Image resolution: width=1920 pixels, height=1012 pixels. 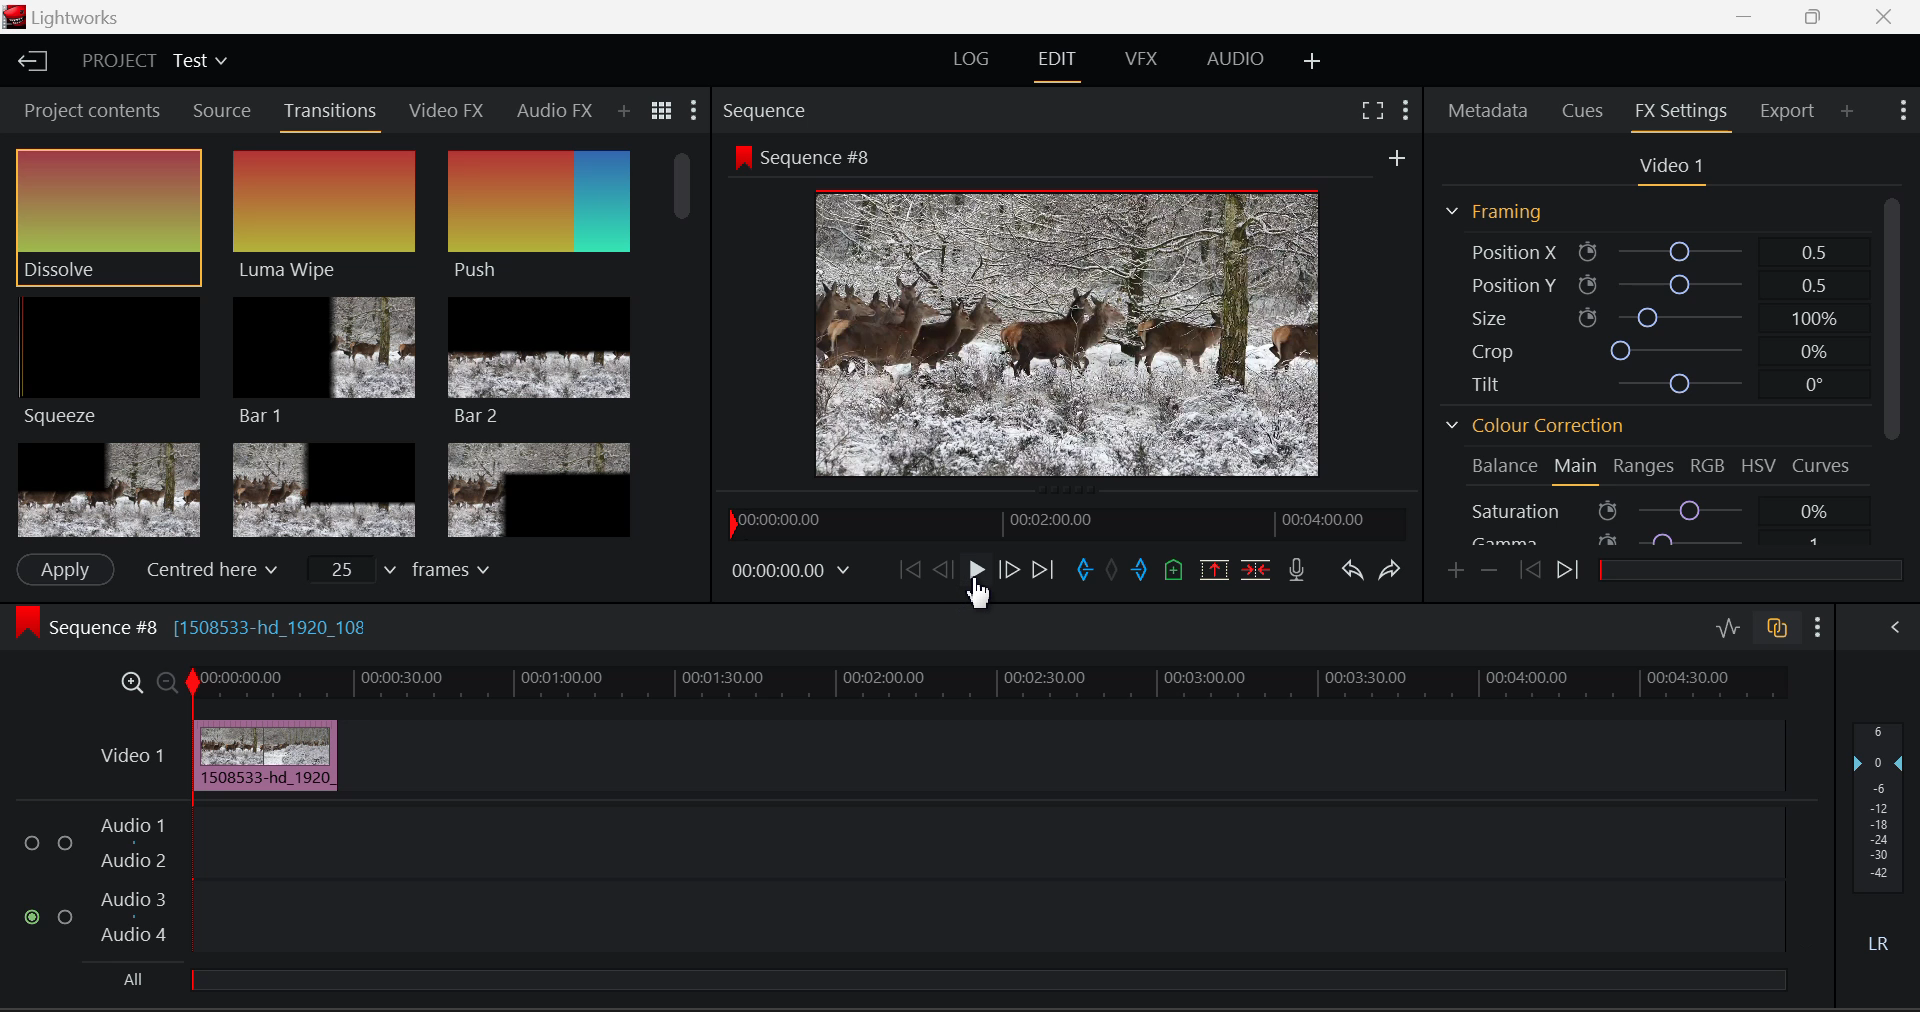 What do you see at coordinates (1488, 569) in the screenshot?
I see `Delete keyframes` at bounding box center [1488, 569].